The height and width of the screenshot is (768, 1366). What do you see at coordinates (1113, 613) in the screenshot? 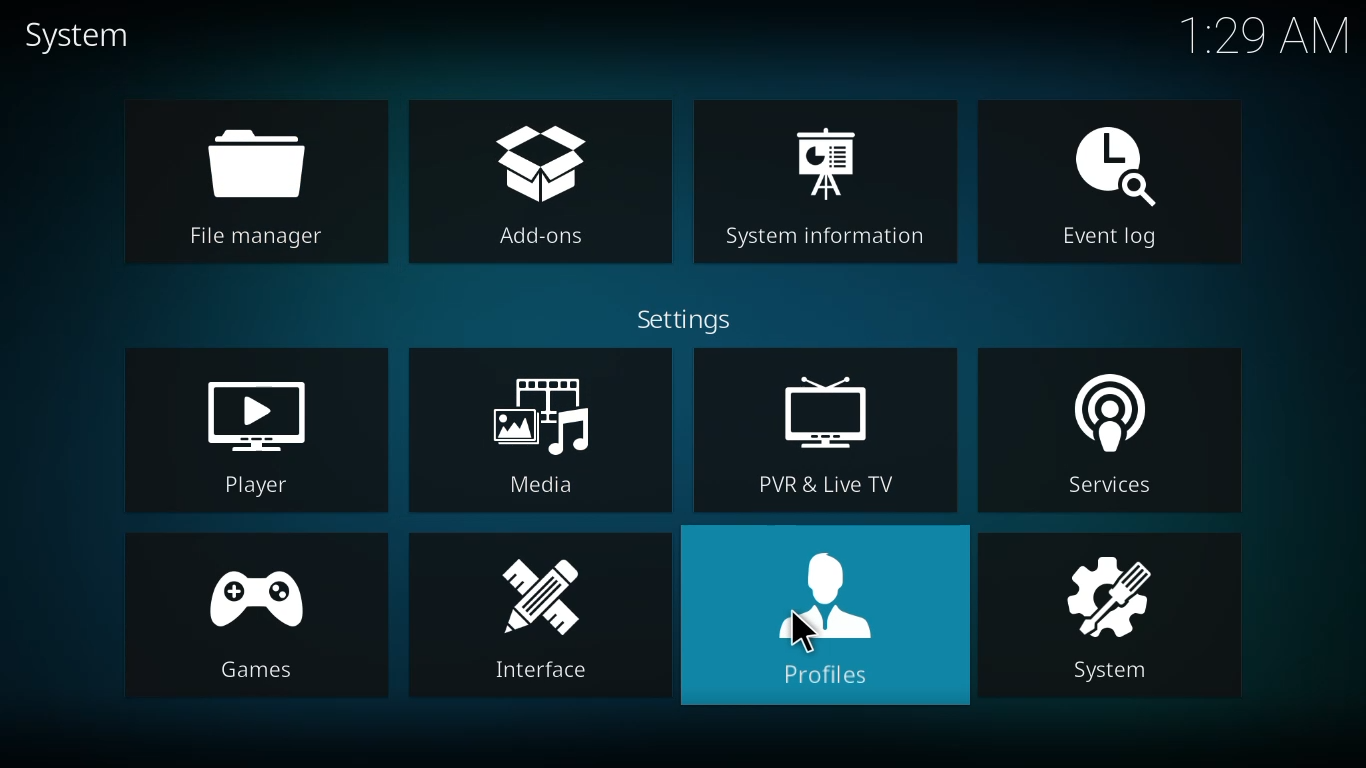
I see `system` at bounding box center [1113, 613].